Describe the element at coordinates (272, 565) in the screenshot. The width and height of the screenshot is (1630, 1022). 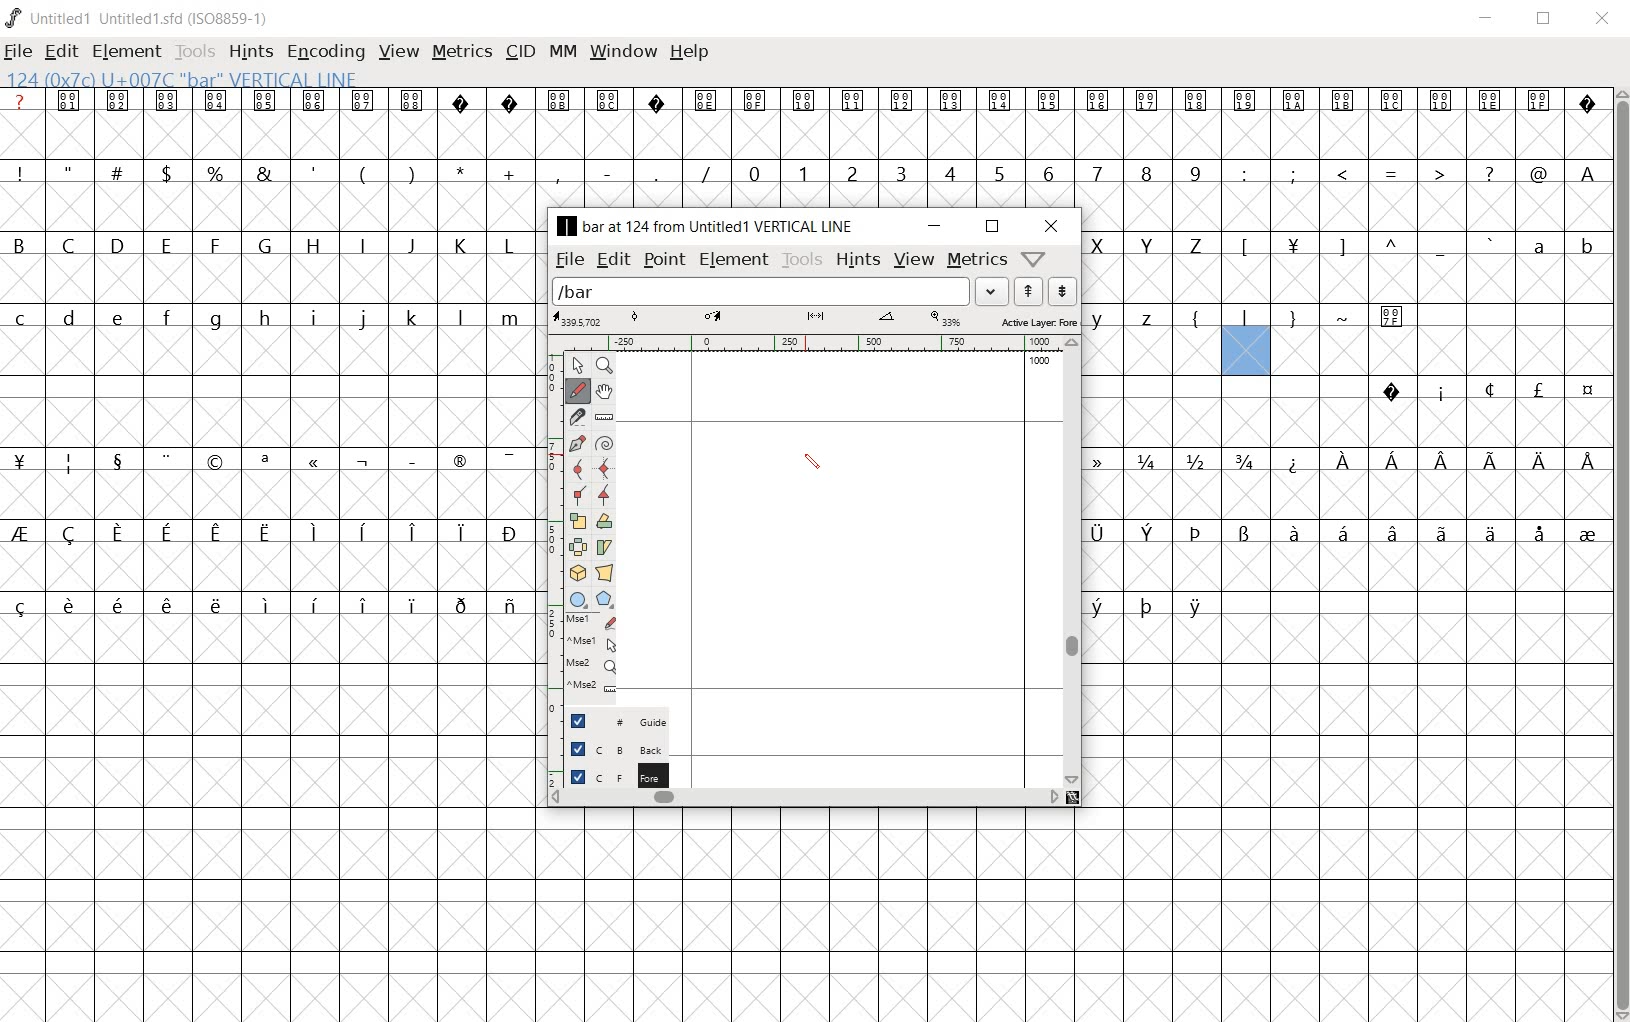
I see `empty cells` at that location.